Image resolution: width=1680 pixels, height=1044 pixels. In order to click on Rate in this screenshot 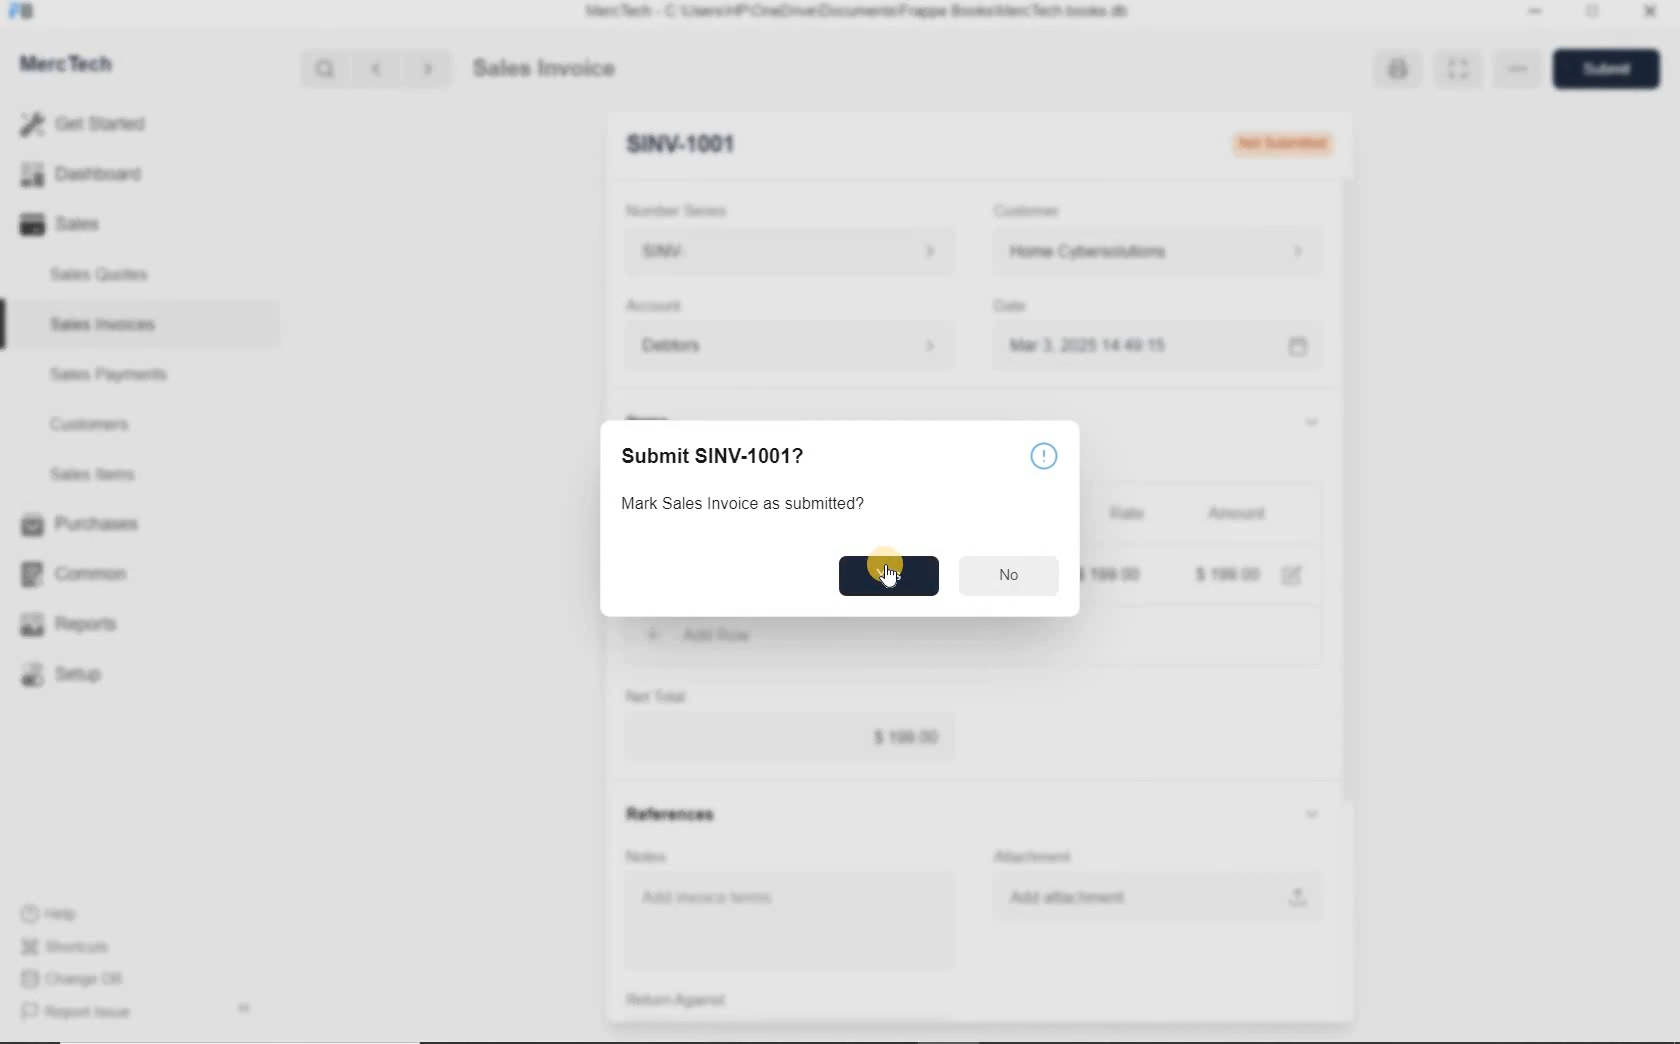, I will do `click(1125, 515)`.